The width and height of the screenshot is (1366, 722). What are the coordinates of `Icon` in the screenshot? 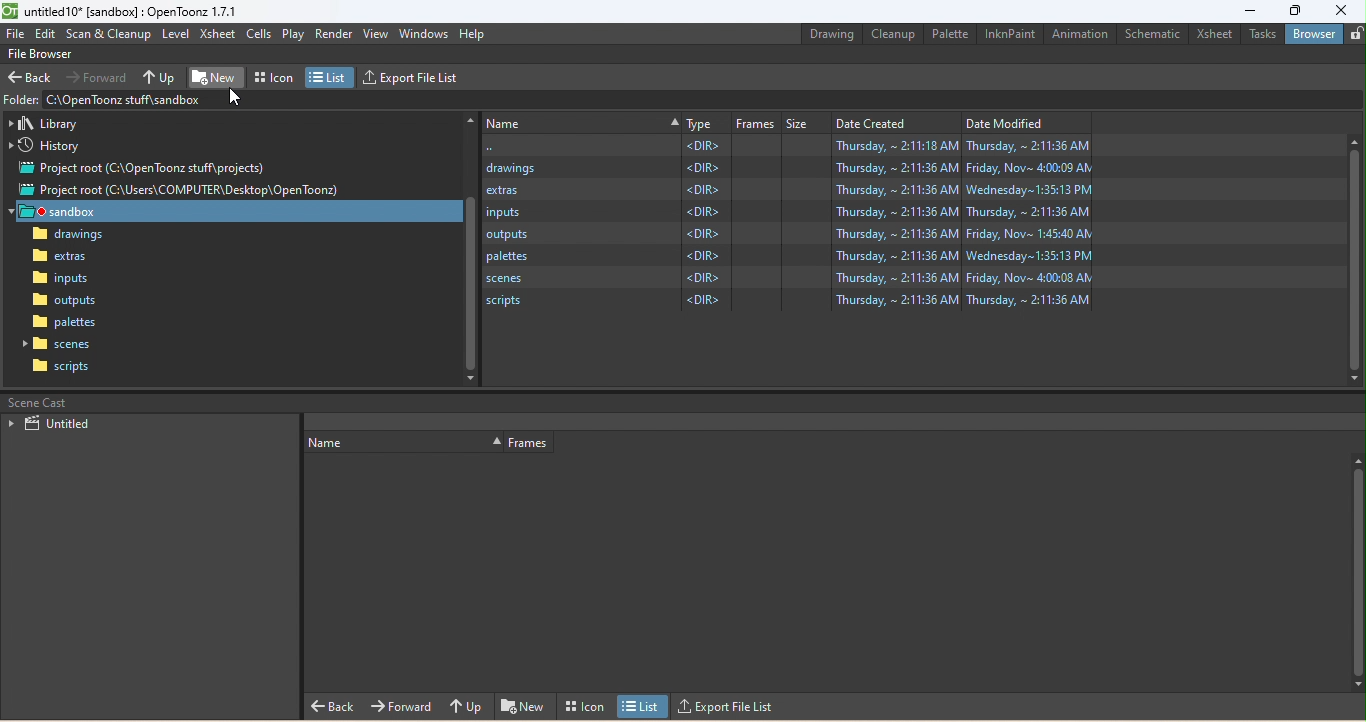 It's located at (274, 77).